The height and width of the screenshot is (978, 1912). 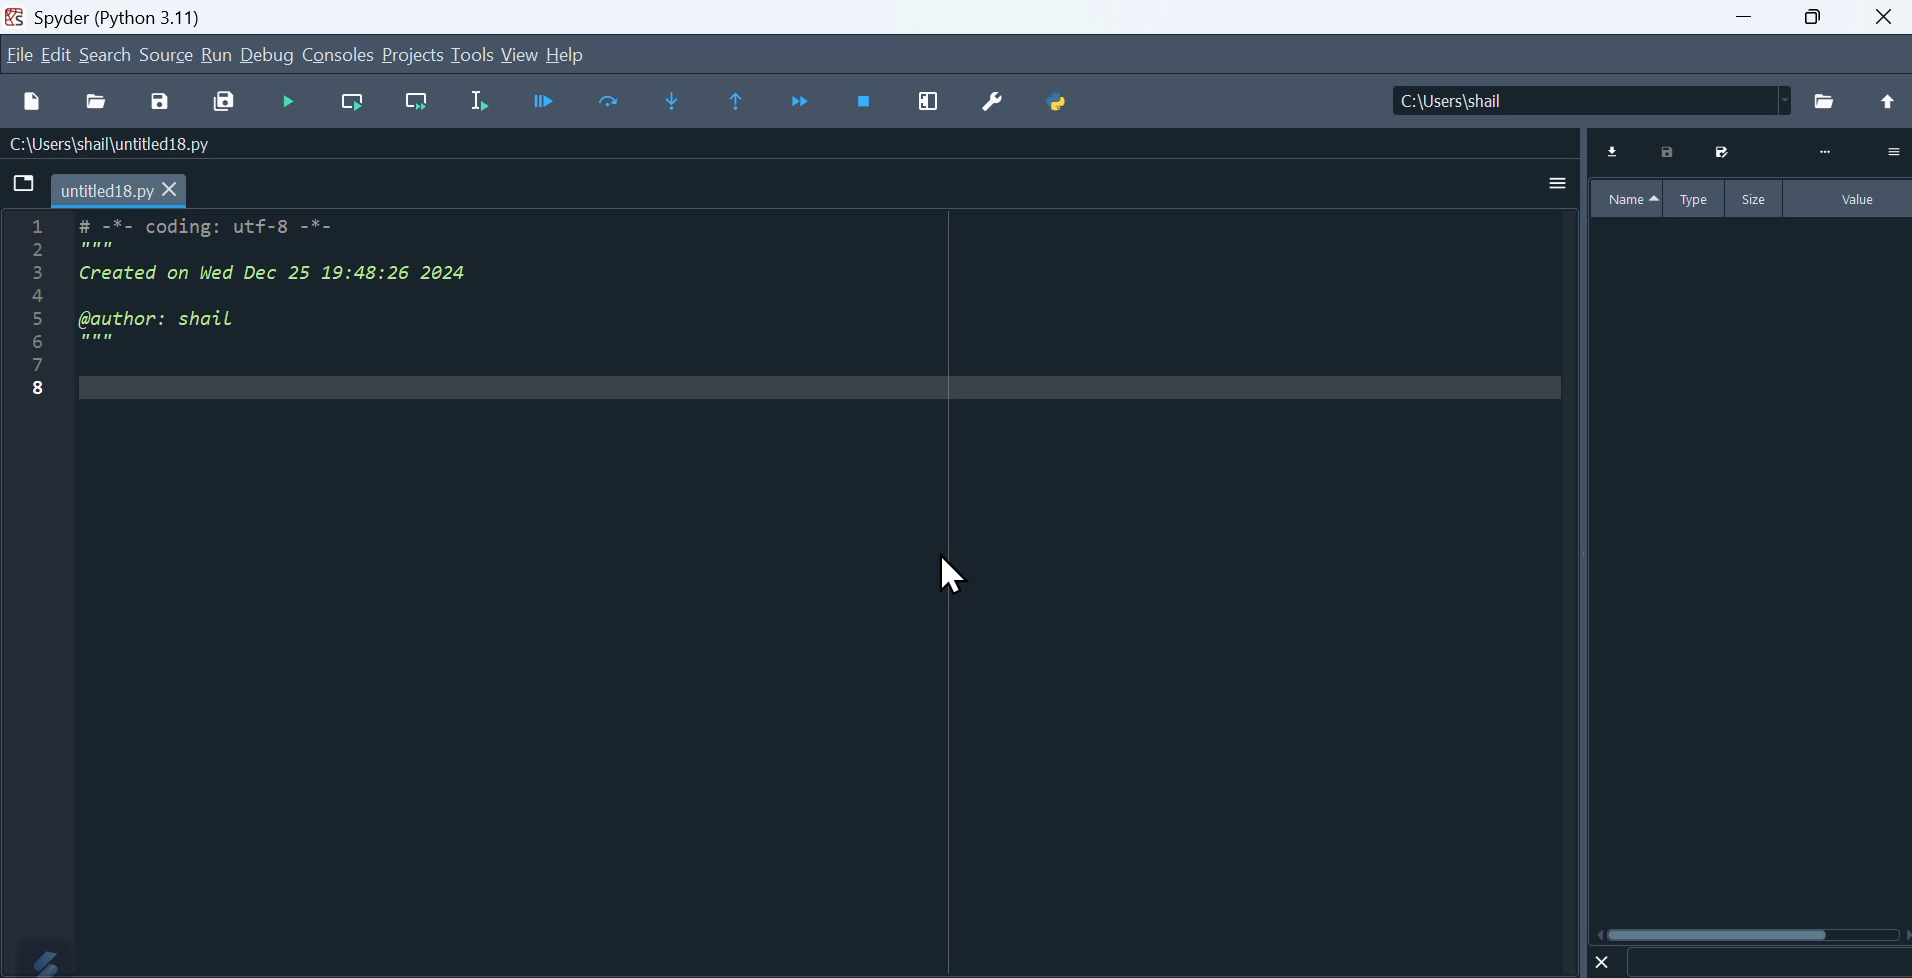 What do you see at coordinates (1740, 17) in the screenshot?
I see `minimize` at bounding box center [1740, 17].